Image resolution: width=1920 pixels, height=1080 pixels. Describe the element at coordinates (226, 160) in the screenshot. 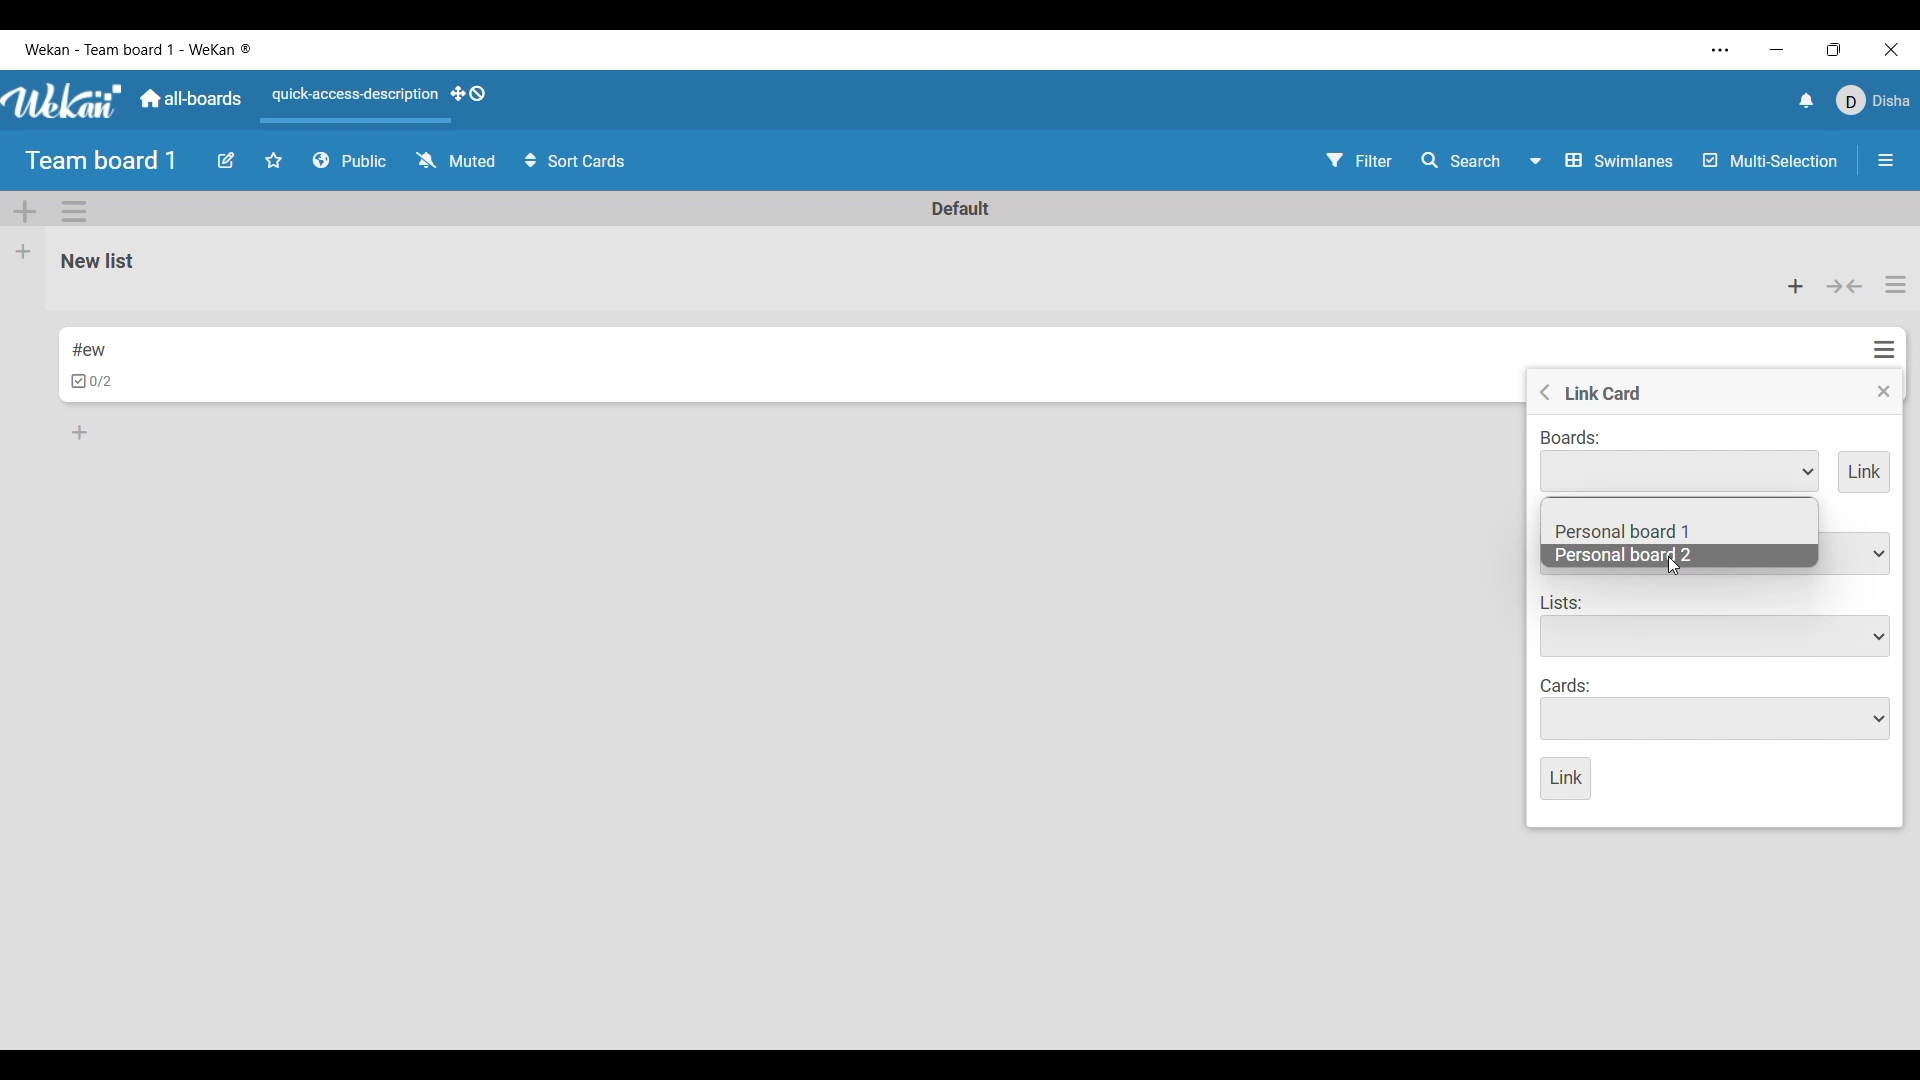

I see `Edit board` at that location.